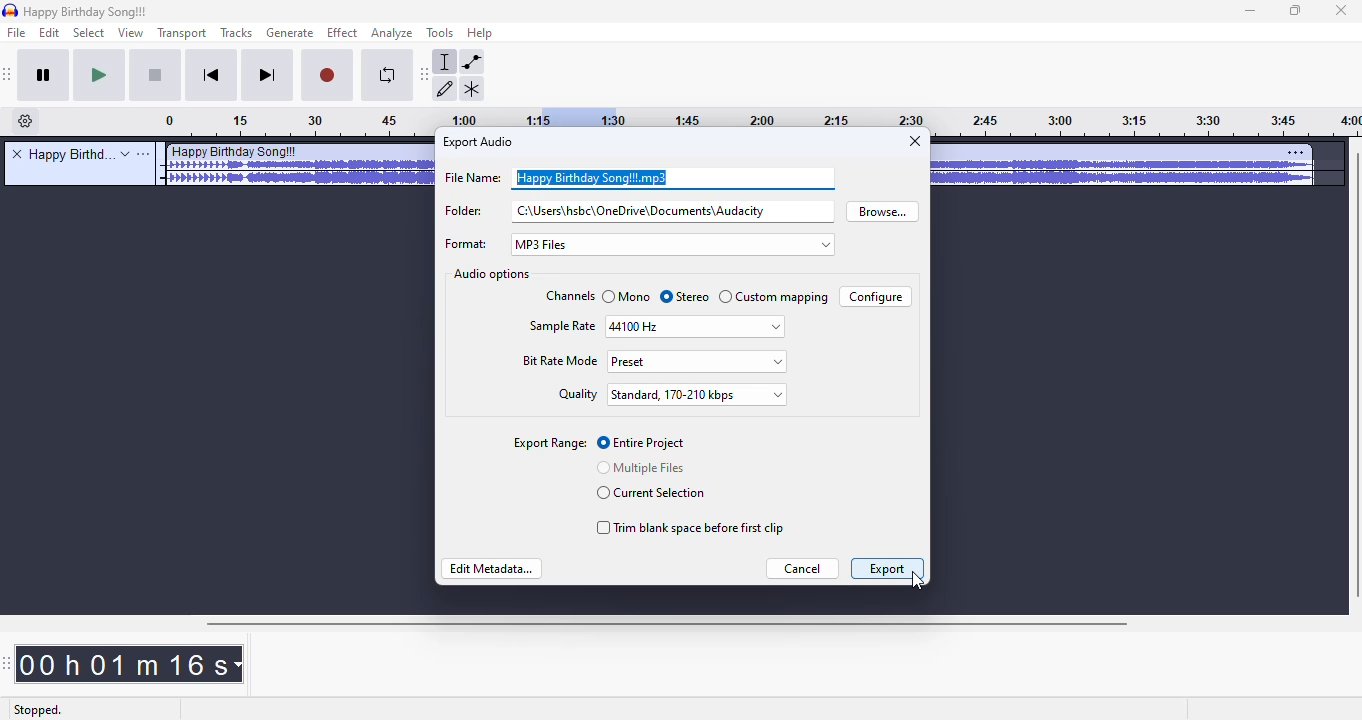 The image size is (1362, 720). What do you see at coordinates (157, 77) in the screenshot?
I see `stop` at bounding box center [157, 77].